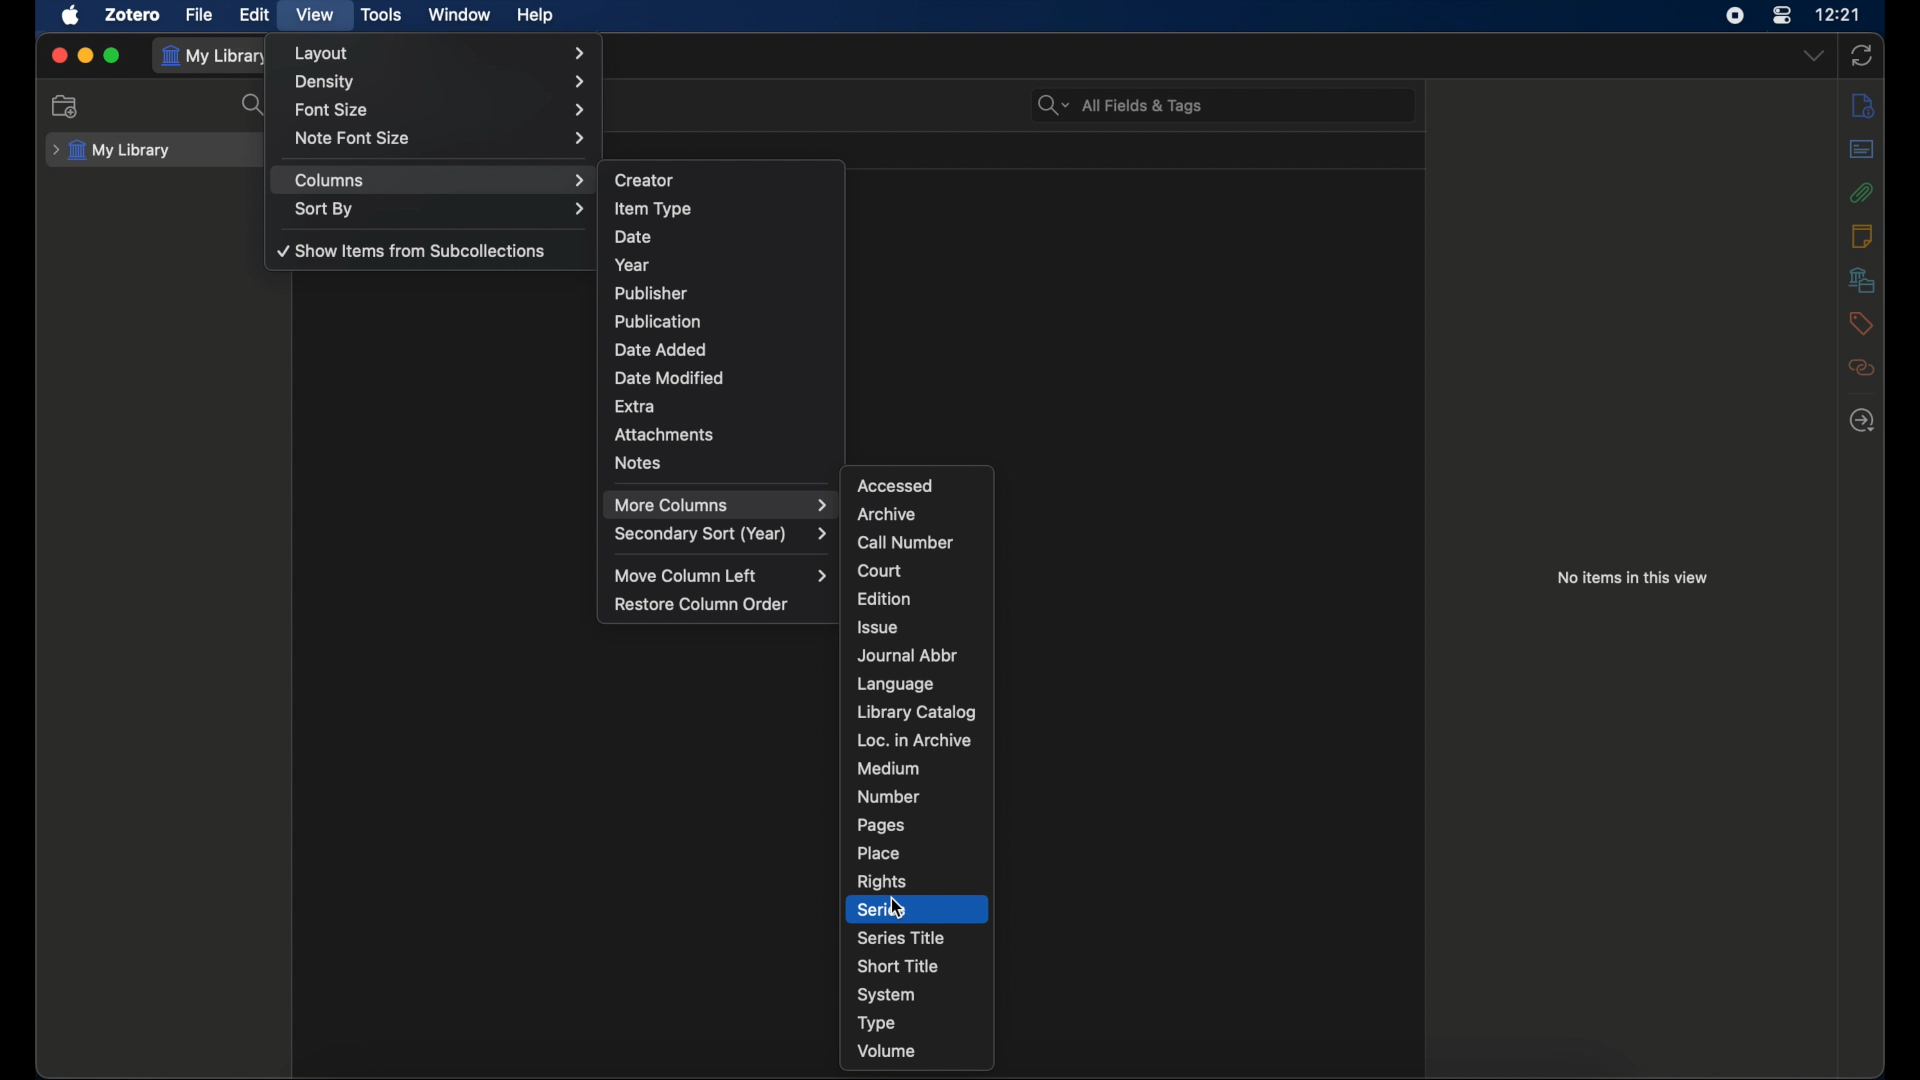  What do you see at coordinates (881, 571) in the screenshot?
I see `court` at bounding box center [881, 571].